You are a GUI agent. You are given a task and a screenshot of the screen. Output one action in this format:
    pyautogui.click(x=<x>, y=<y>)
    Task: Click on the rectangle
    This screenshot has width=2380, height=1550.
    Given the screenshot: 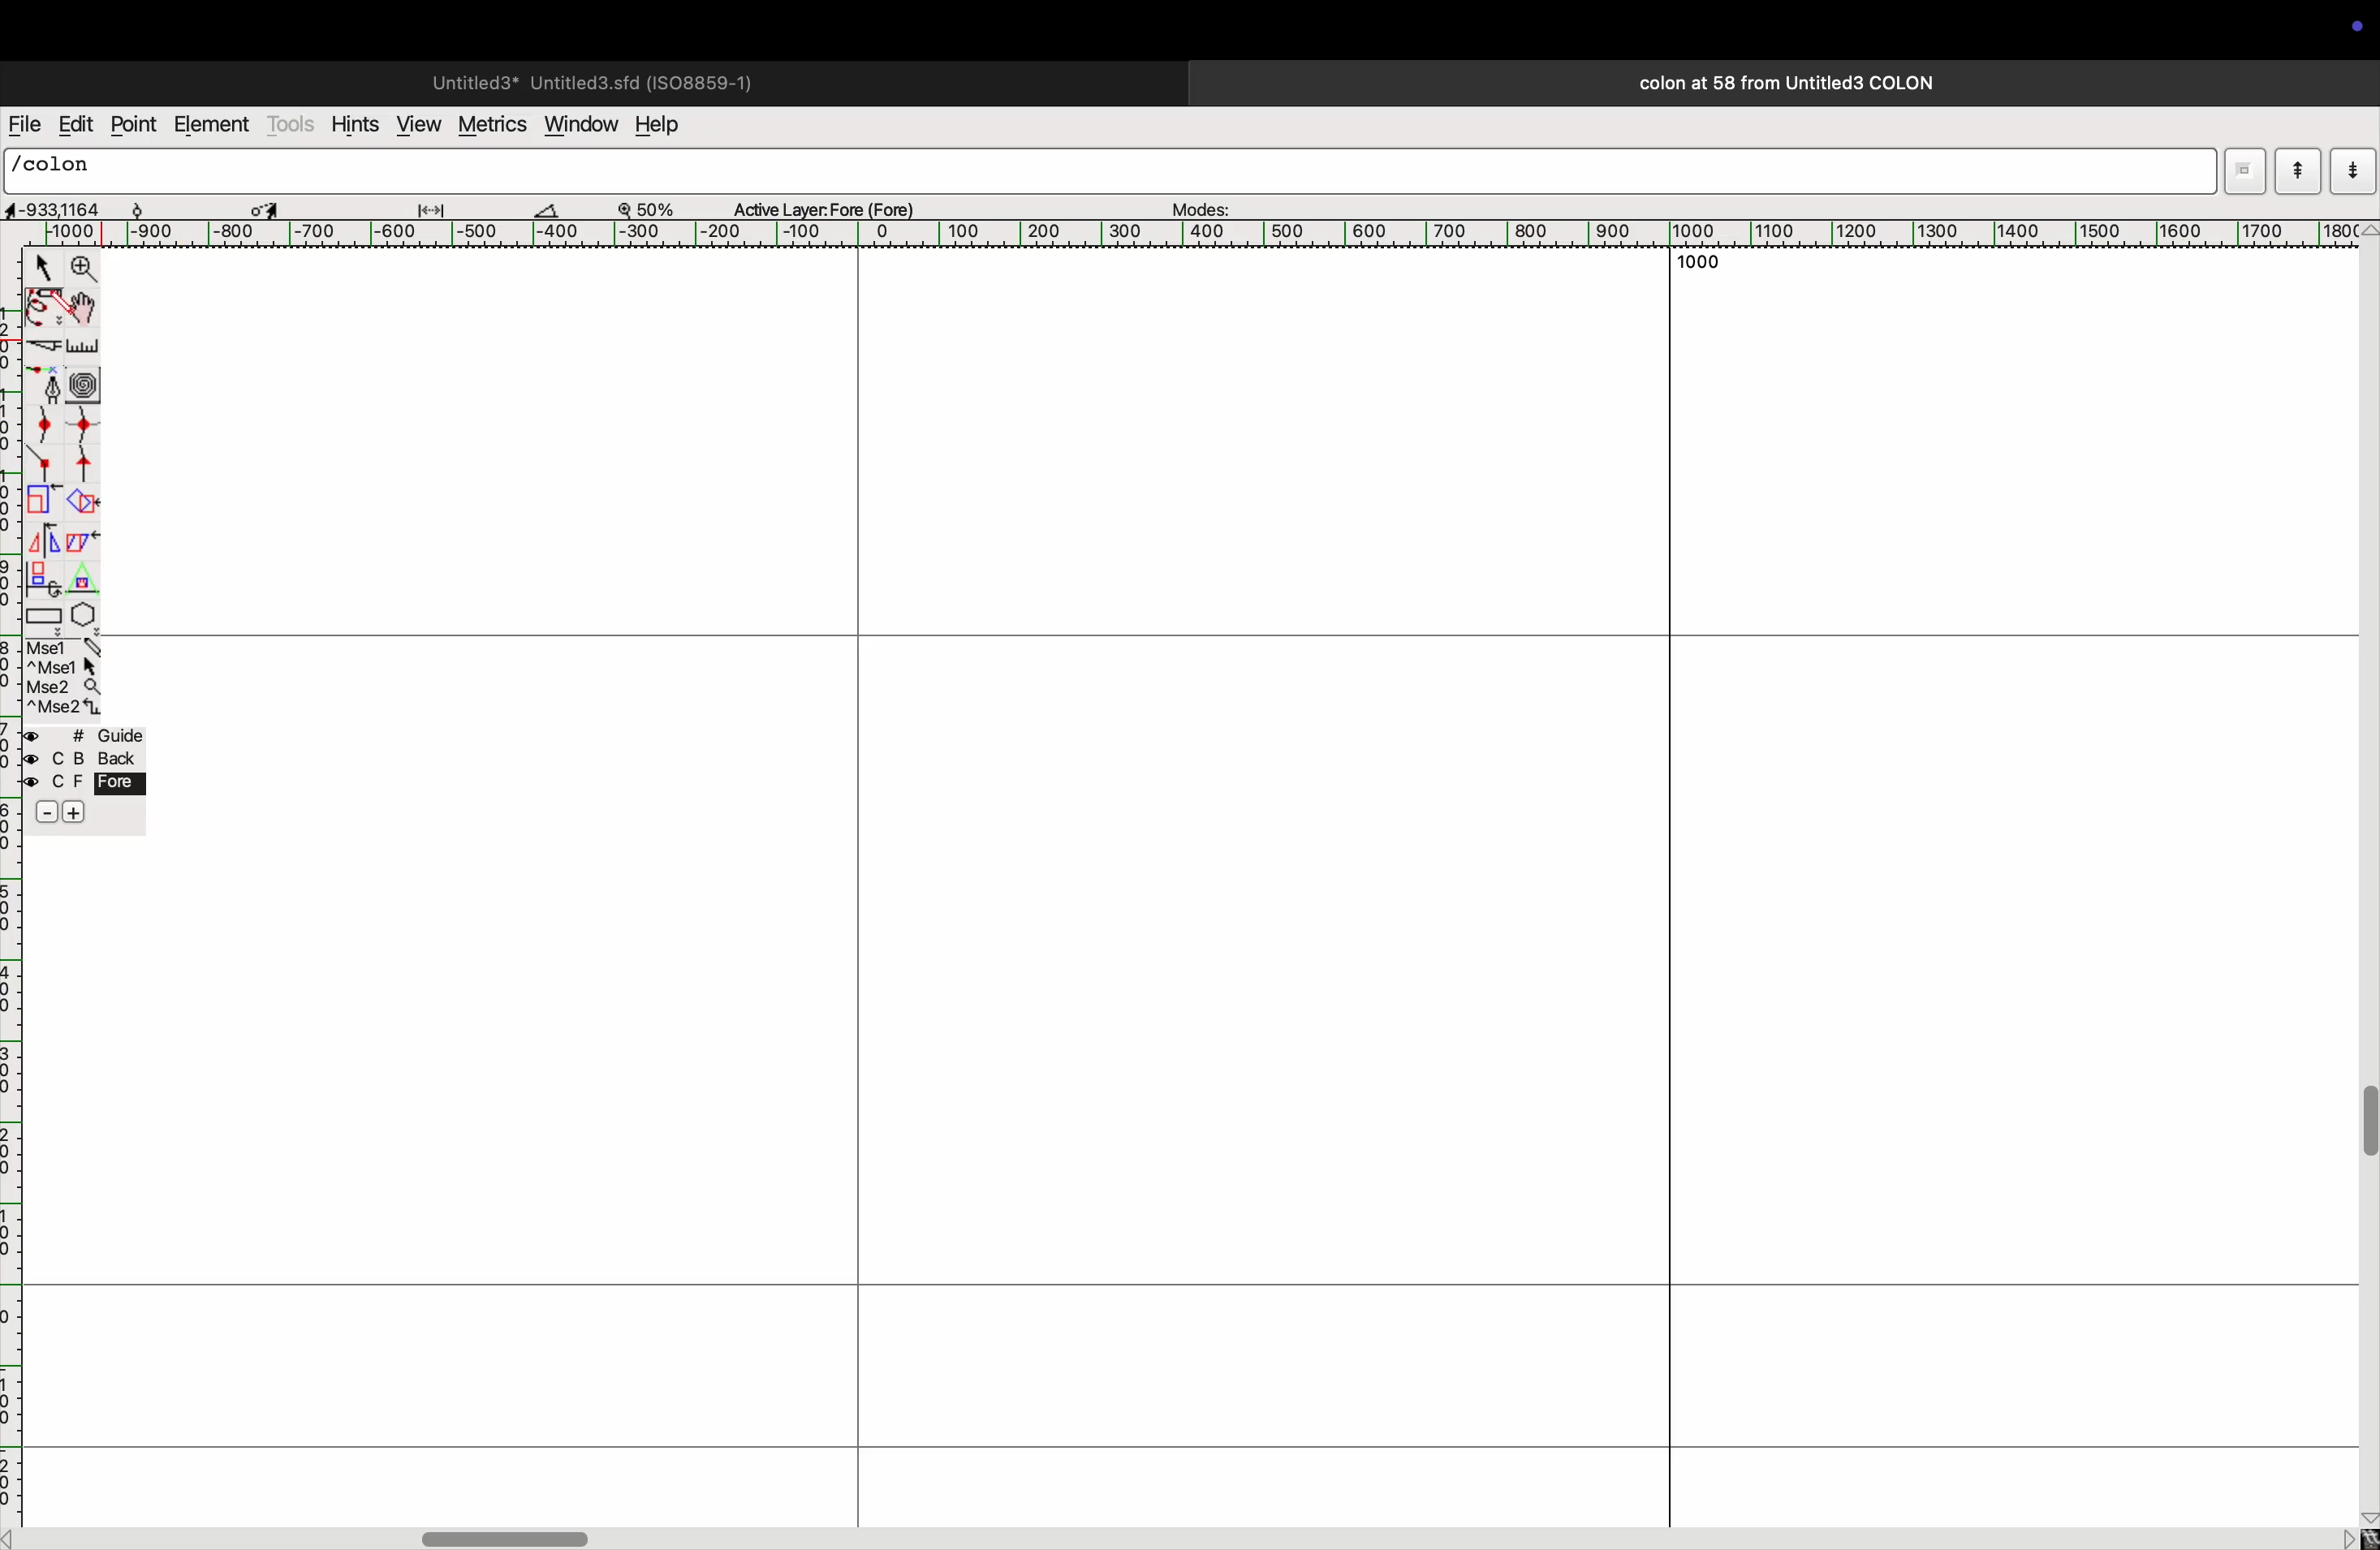 What is the action you would take?
    pyautogui.click(x=44, y=614)
    